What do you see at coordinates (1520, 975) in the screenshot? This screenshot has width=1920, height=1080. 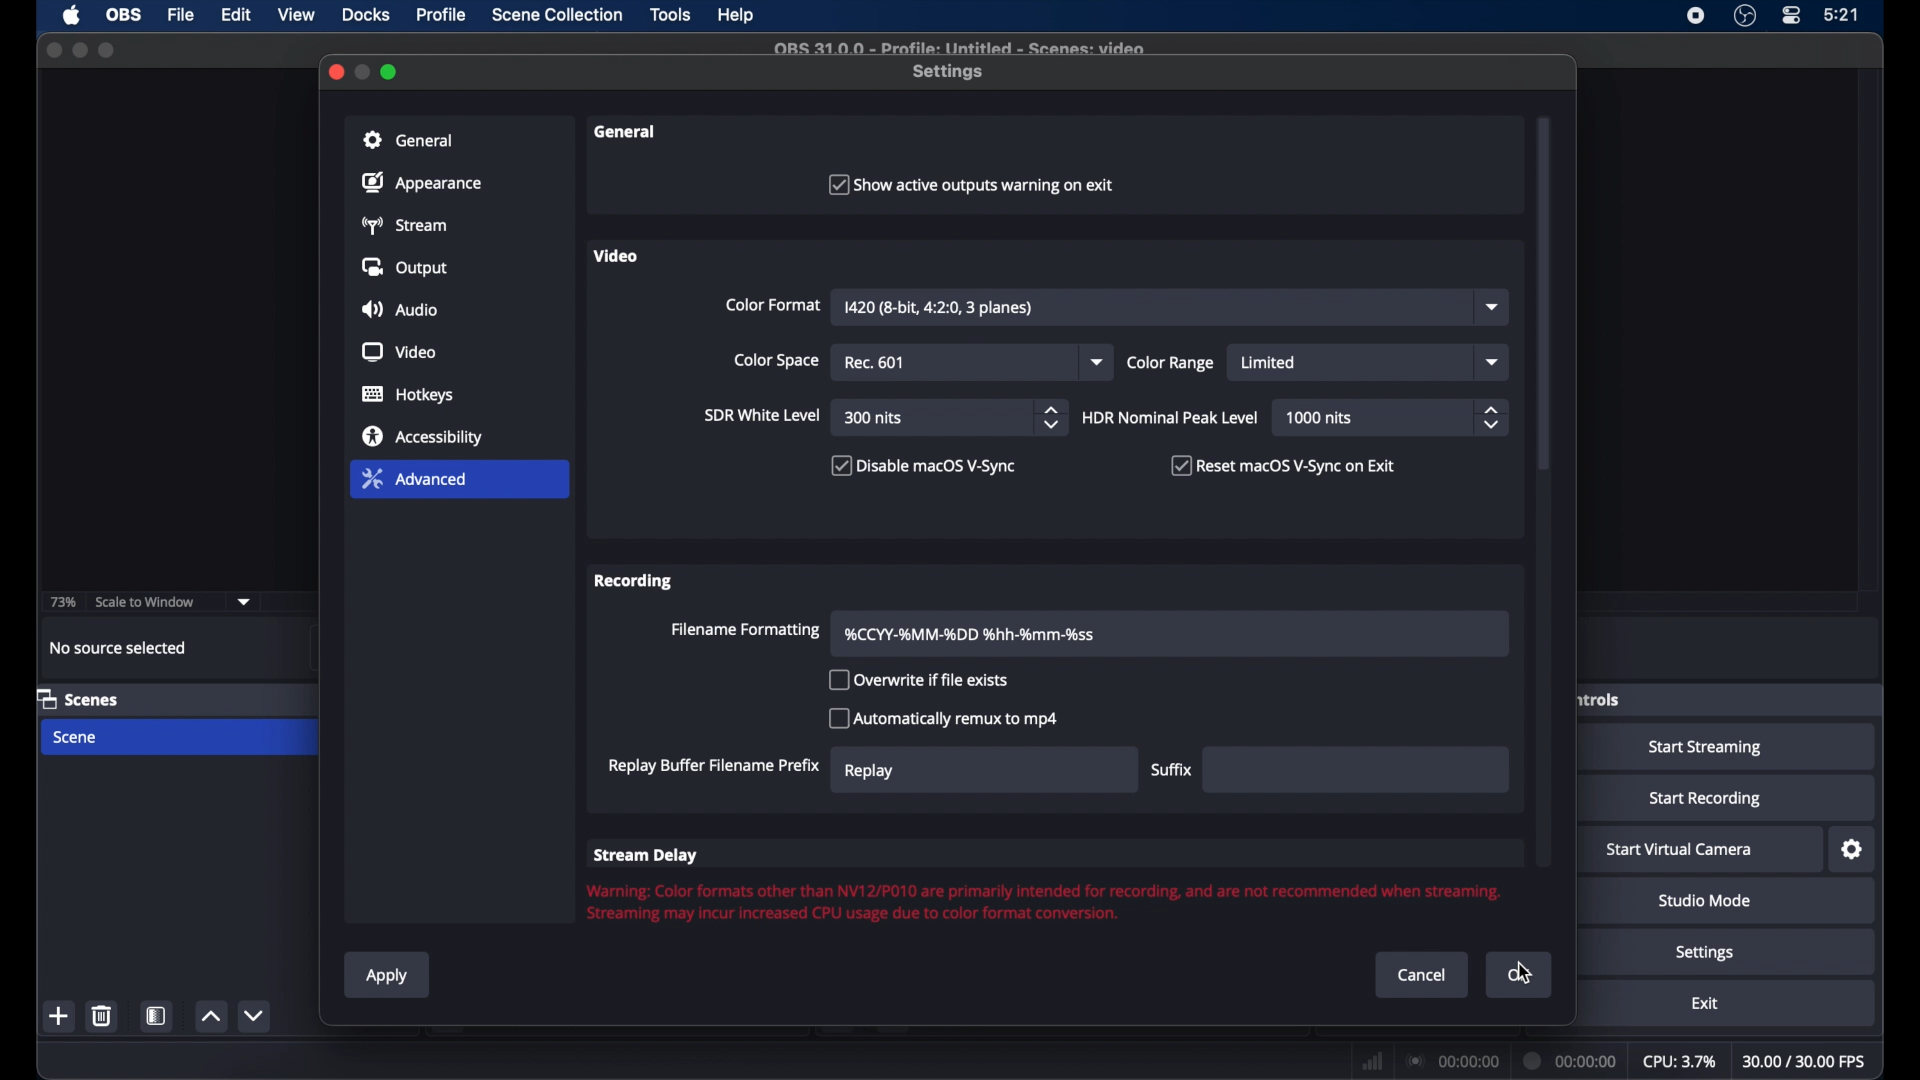 I see `ok` at bounding box center [1520, 975].